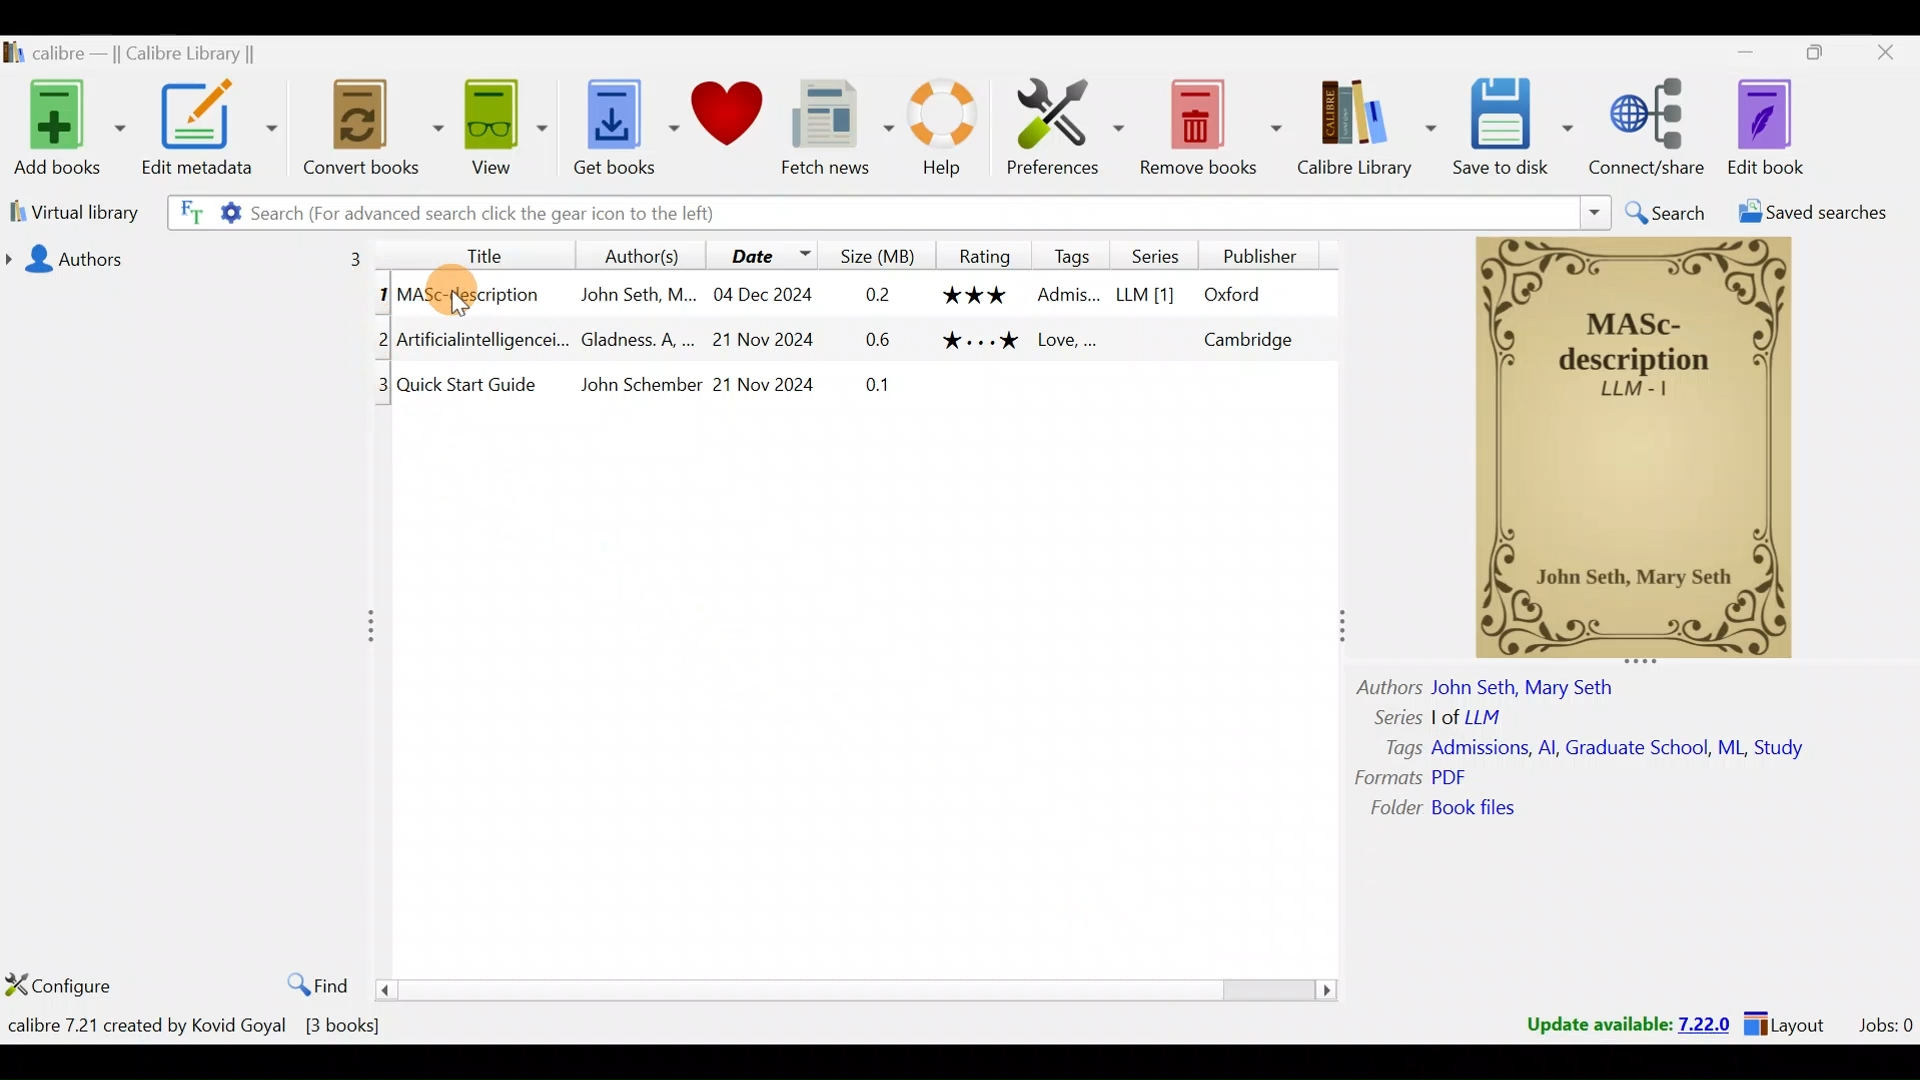  Describe the element at coordinates (381, 340) in the screenshot. I see `` at that location.